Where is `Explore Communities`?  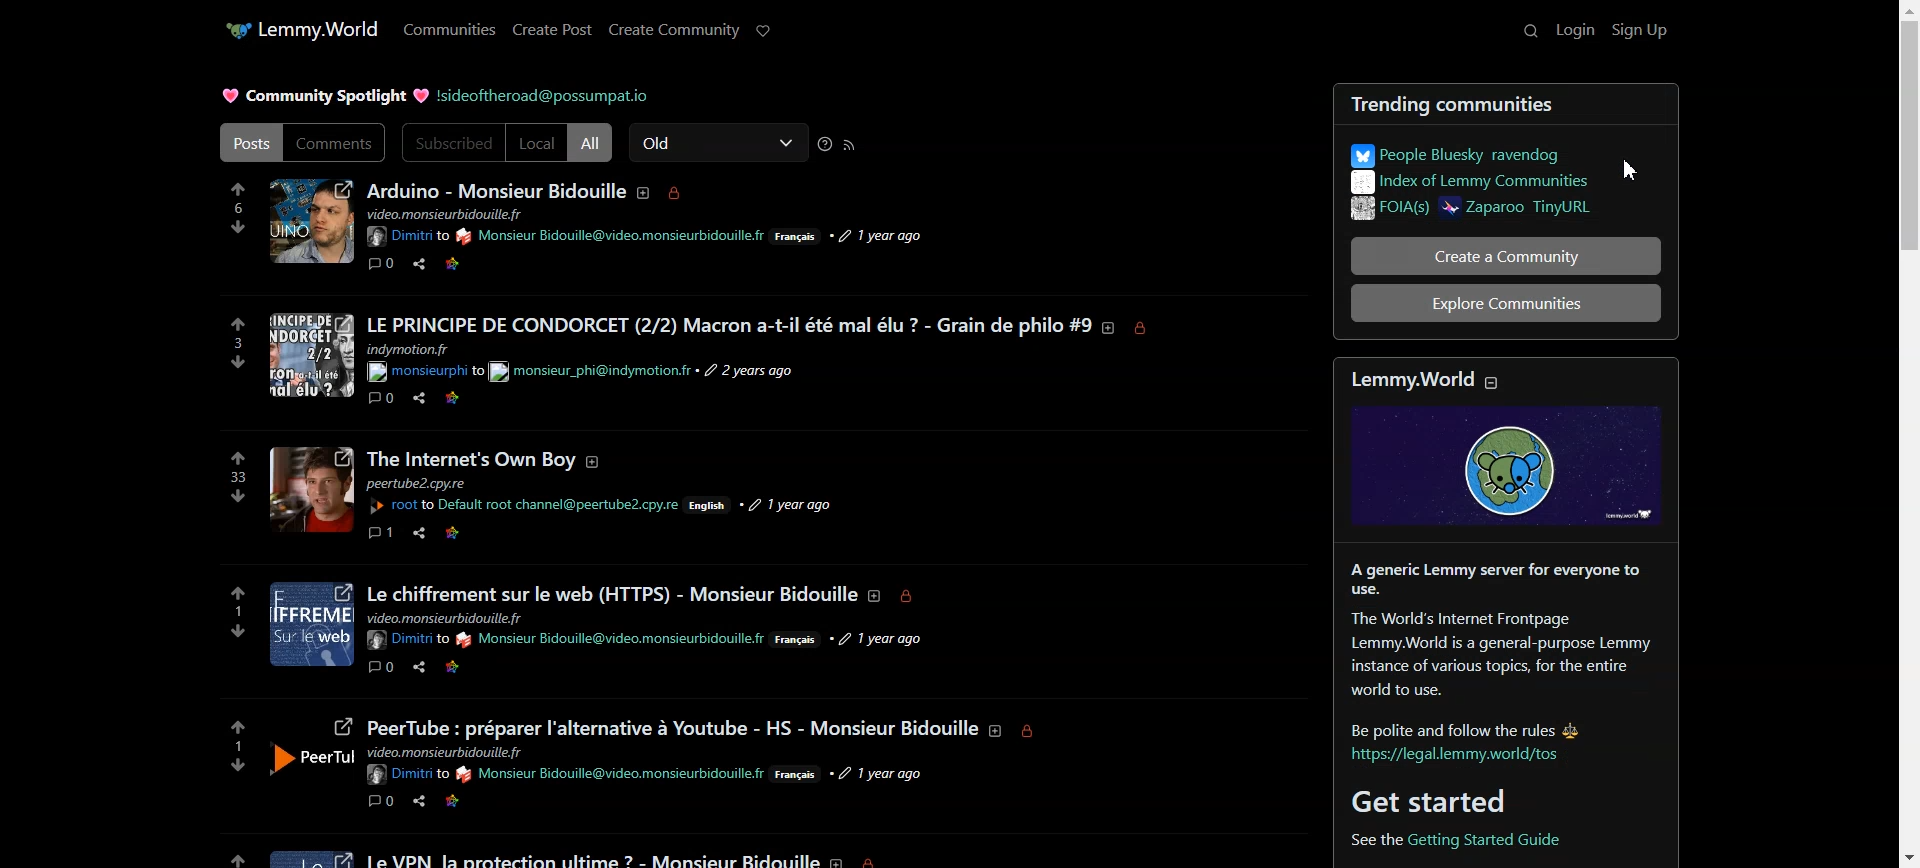
Explore Communities is located at coordinates (1507, 304).